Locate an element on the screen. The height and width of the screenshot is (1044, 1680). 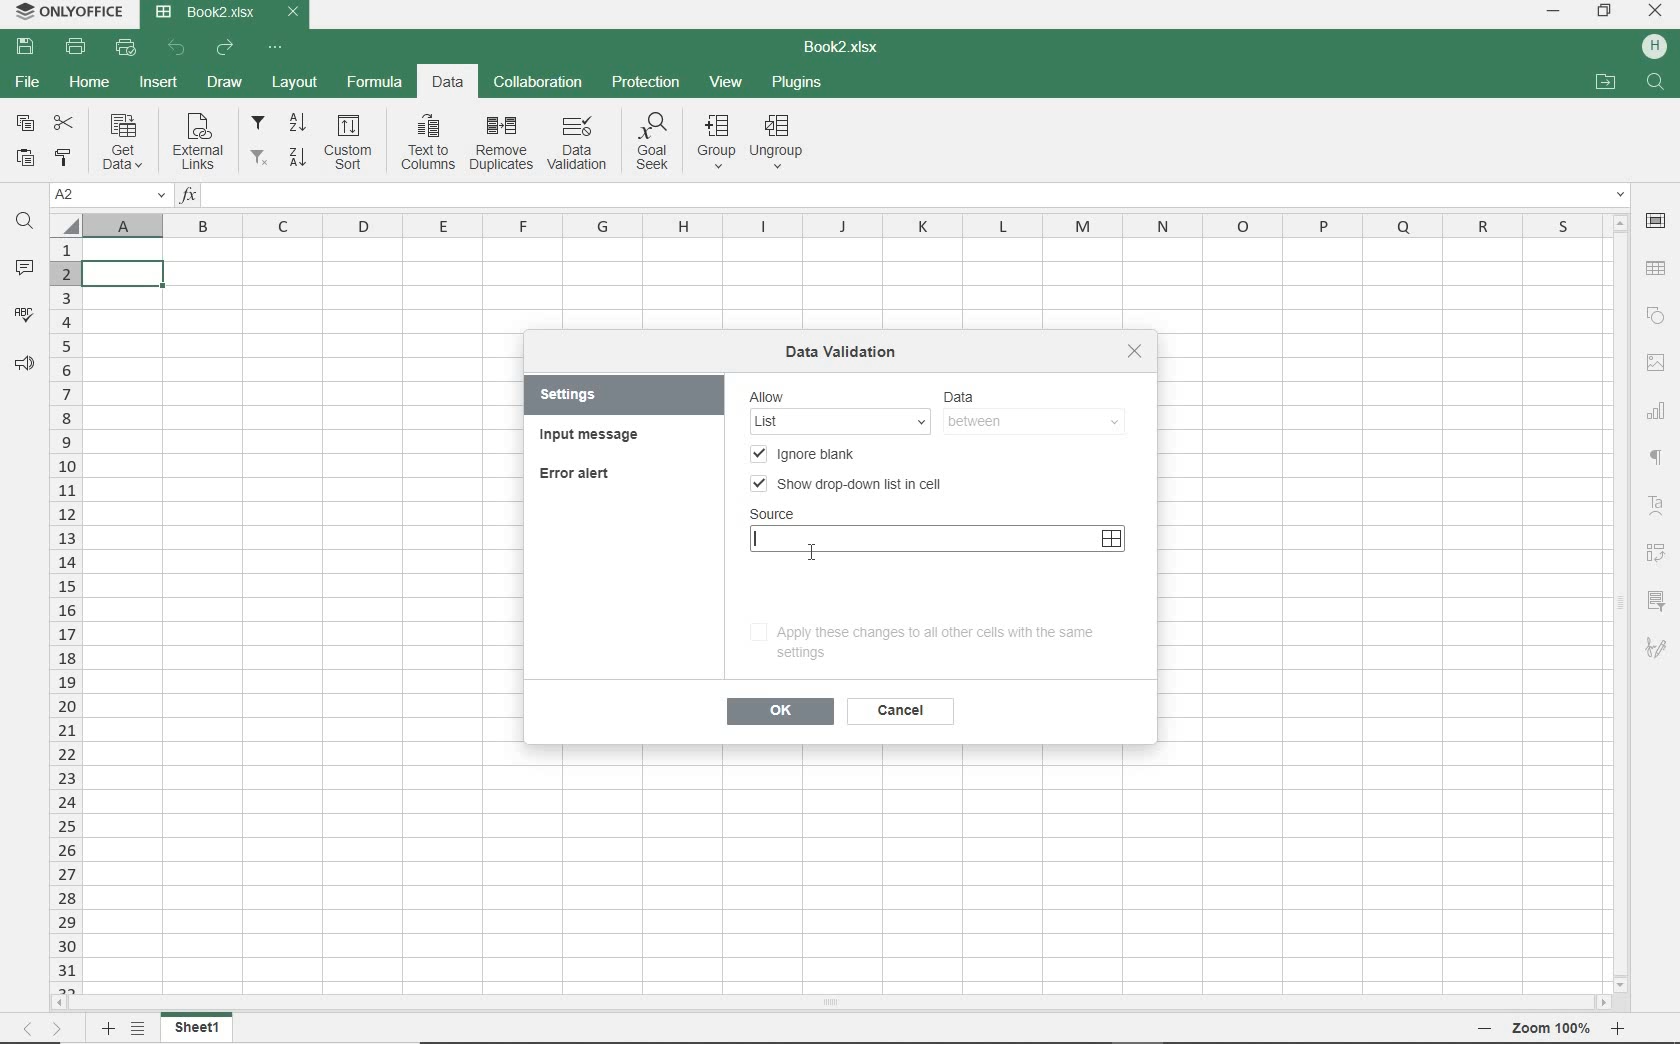
SPELL CHECKING is located at coordinates (25, 314).